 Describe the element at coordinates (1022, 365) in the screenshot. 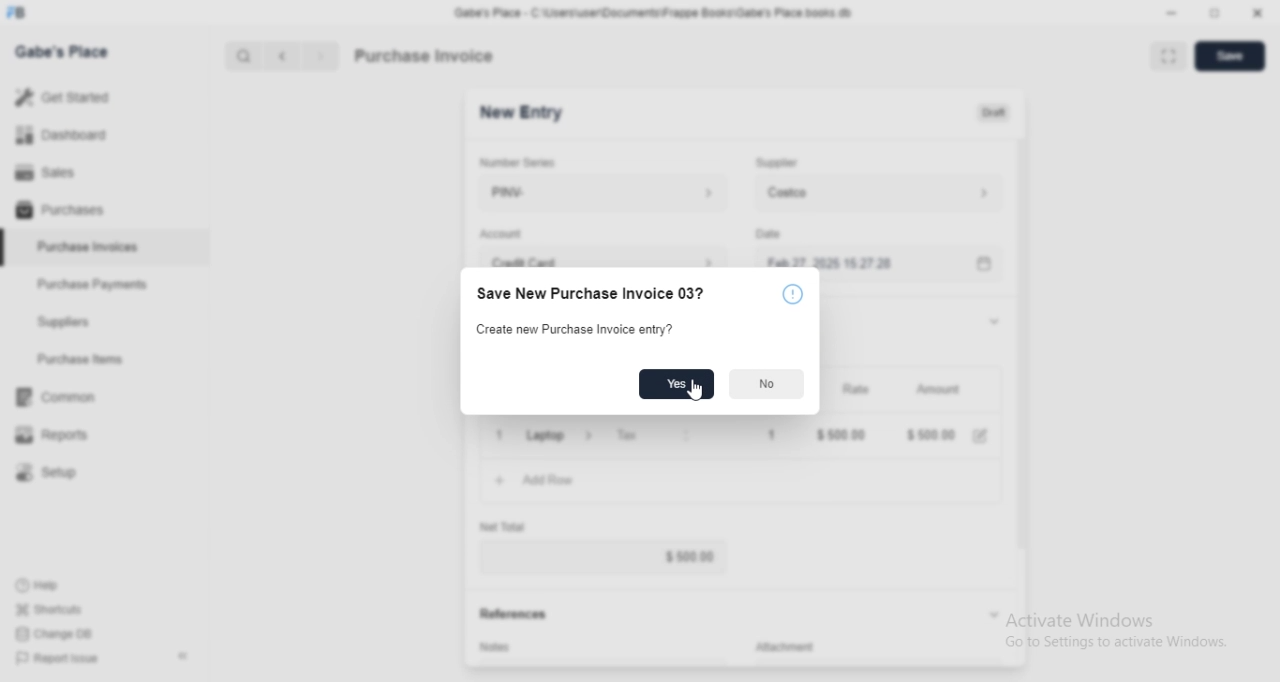

I see `Vertical slide bar` at that location.